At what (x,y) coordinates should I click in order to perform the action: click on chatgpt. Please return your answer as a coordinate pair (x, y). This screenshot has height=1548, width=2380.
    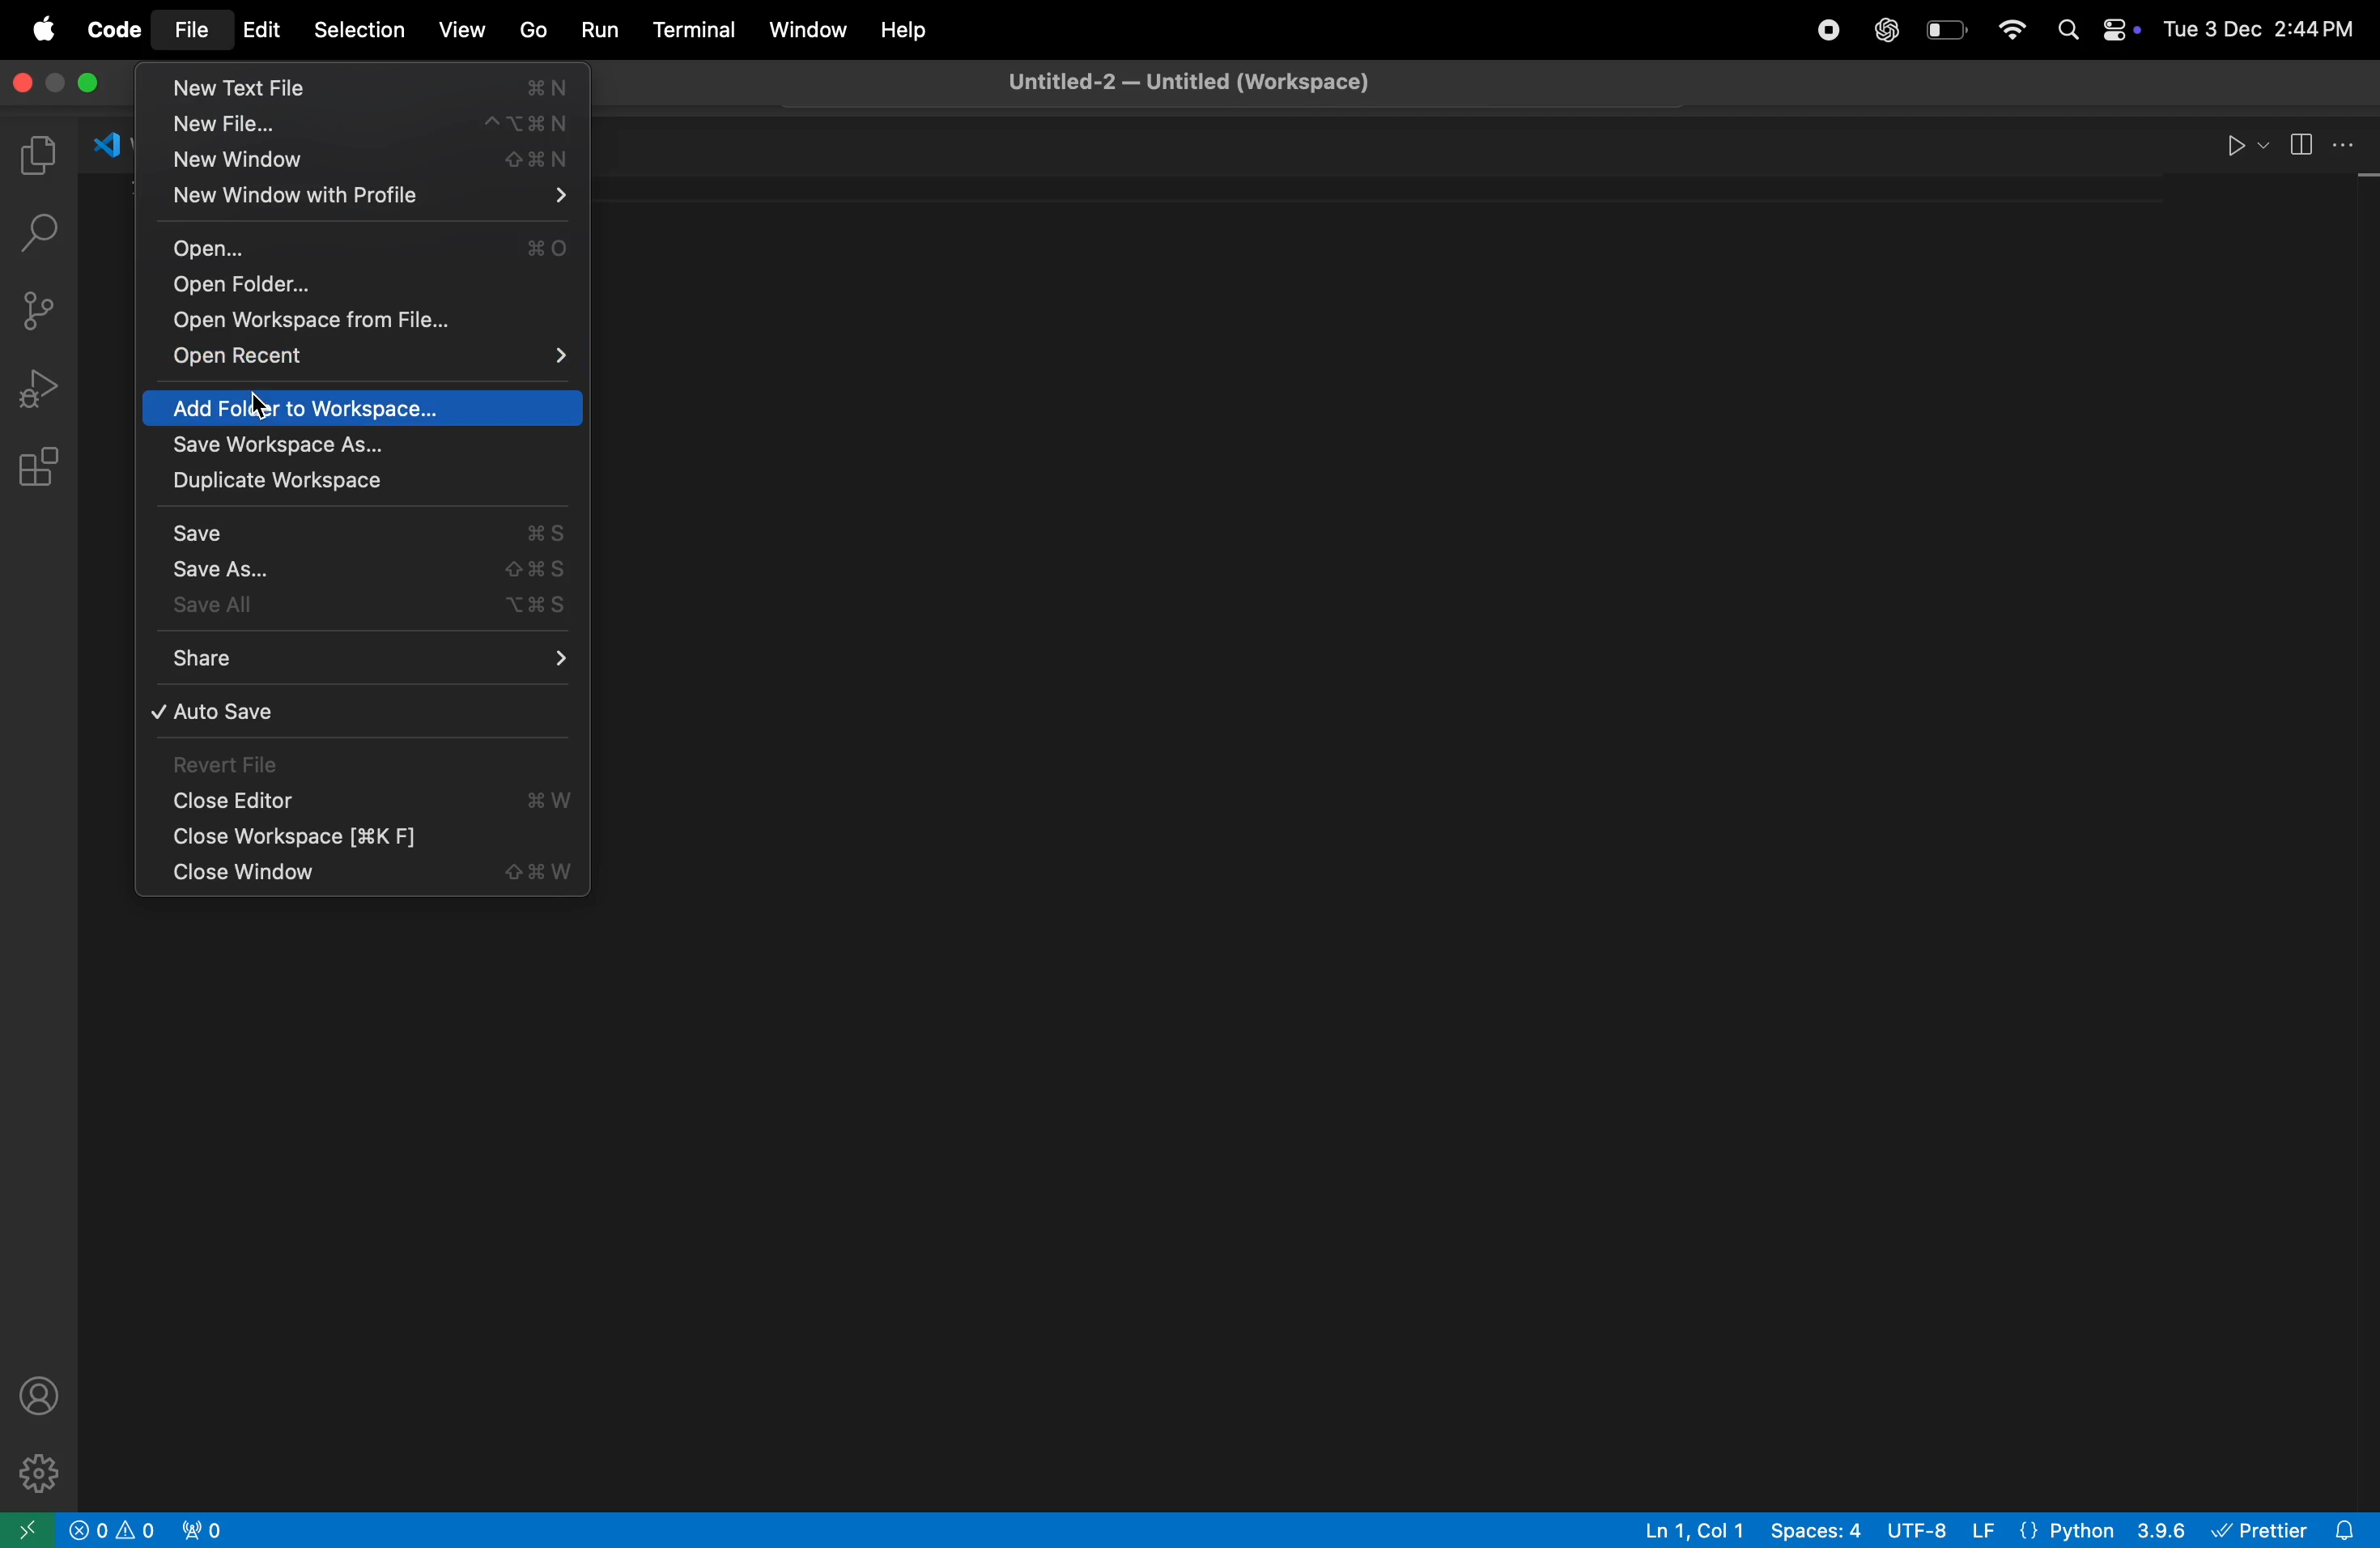
    Looking at the image, I should click on (1888, 32).